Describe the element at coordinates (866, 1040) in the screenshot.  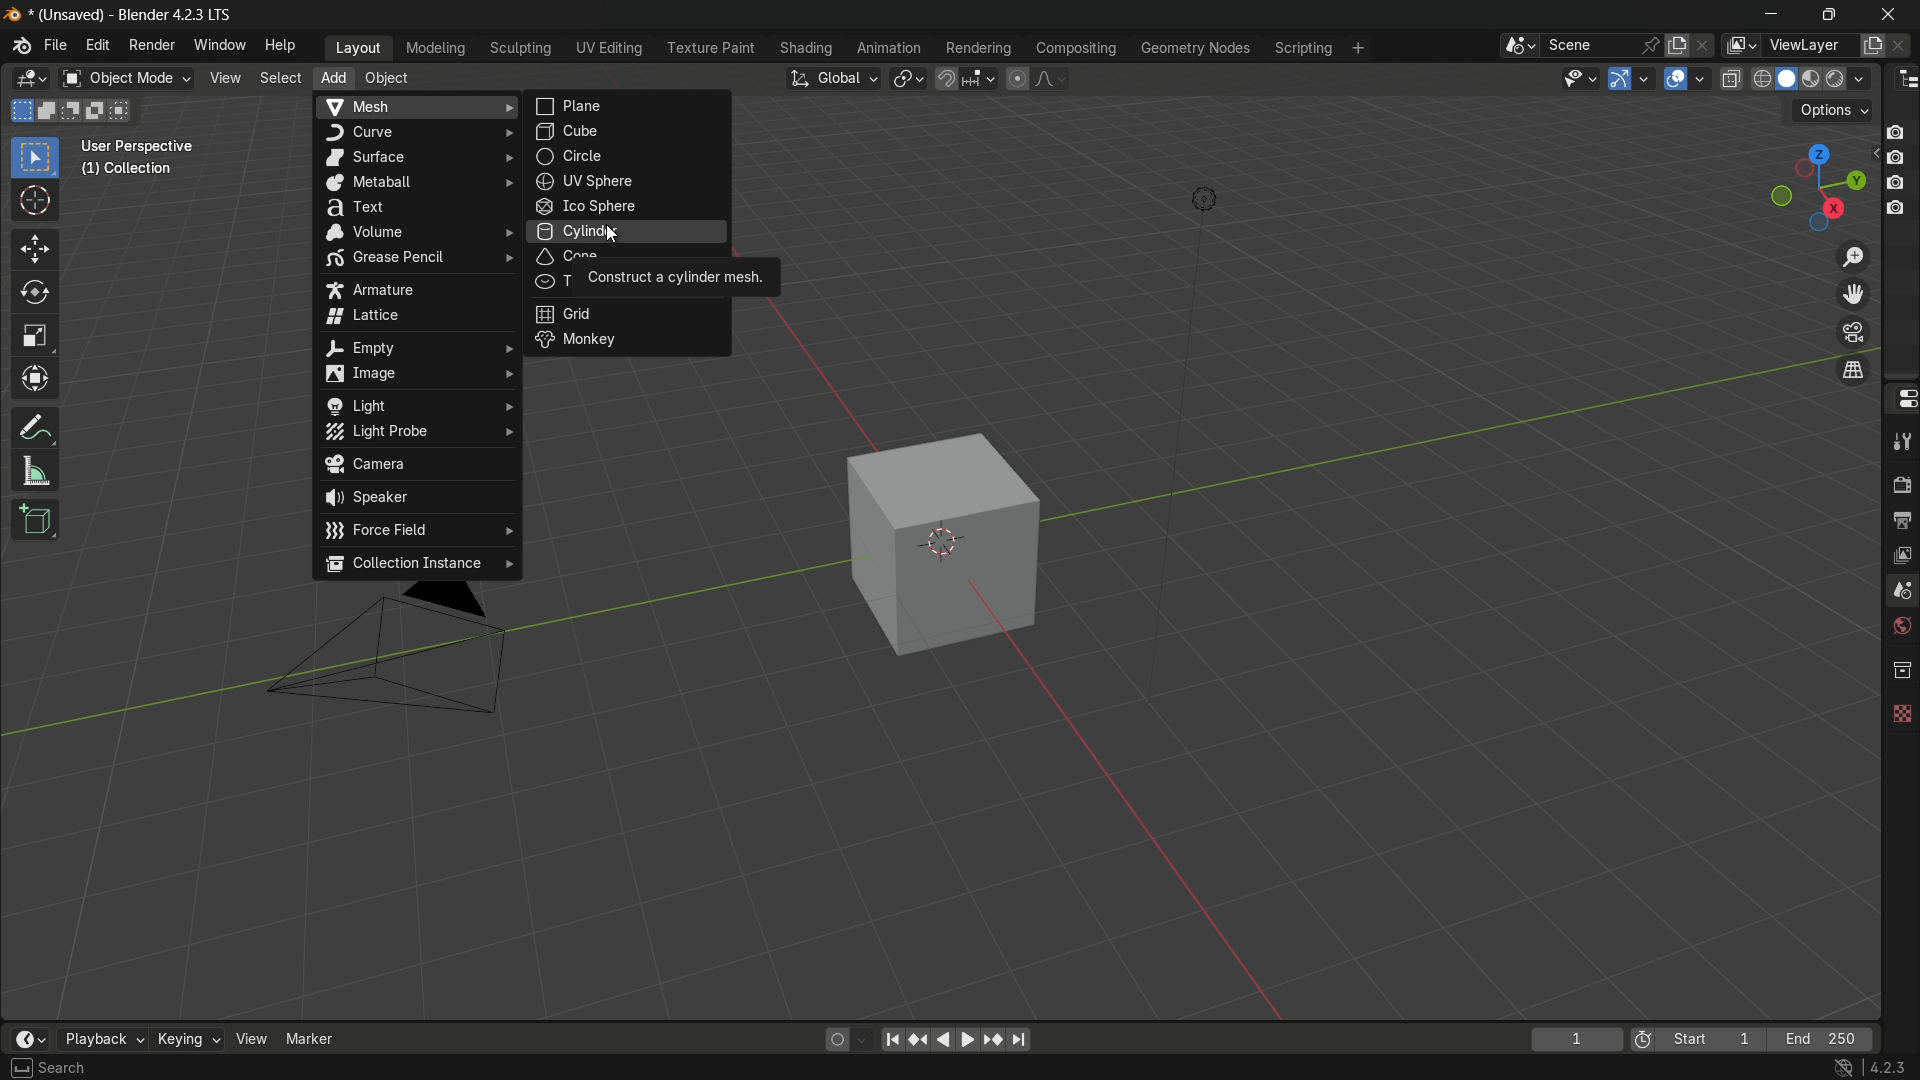
I see `auto keyframing` at that location.